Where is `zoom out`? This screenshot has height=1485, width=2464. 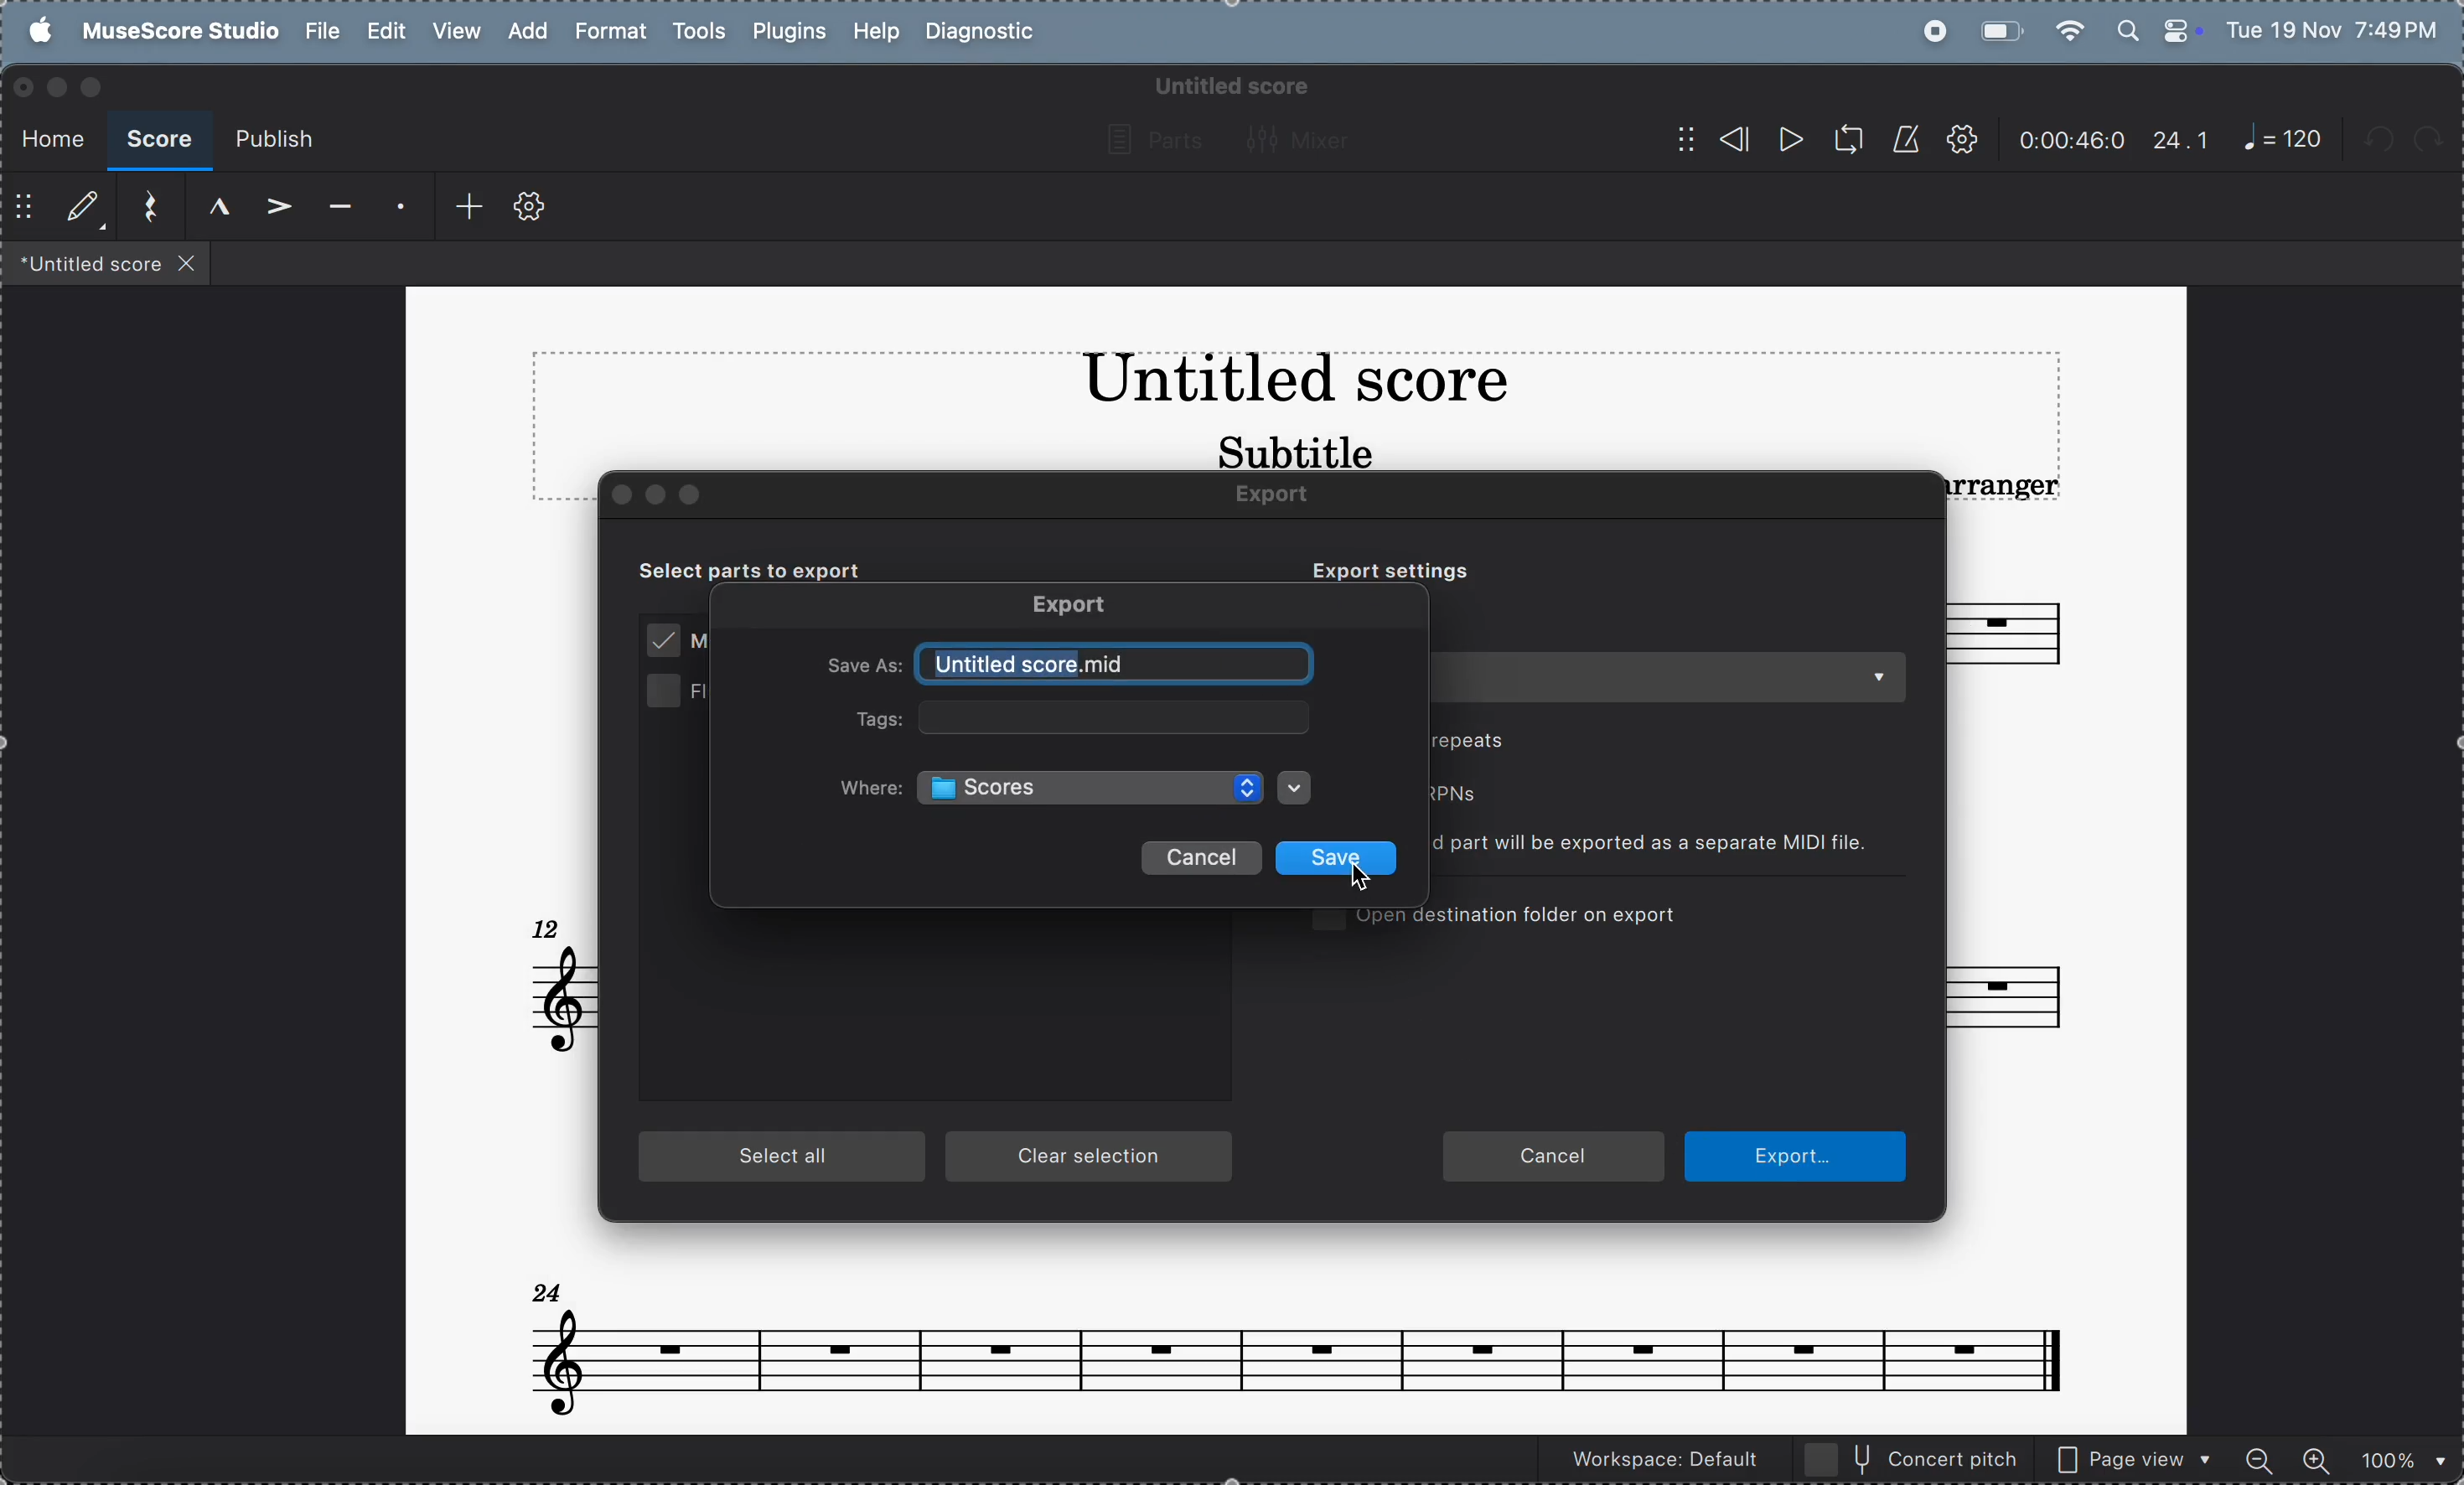 zoom out is located at coordinates (2262, 1456).